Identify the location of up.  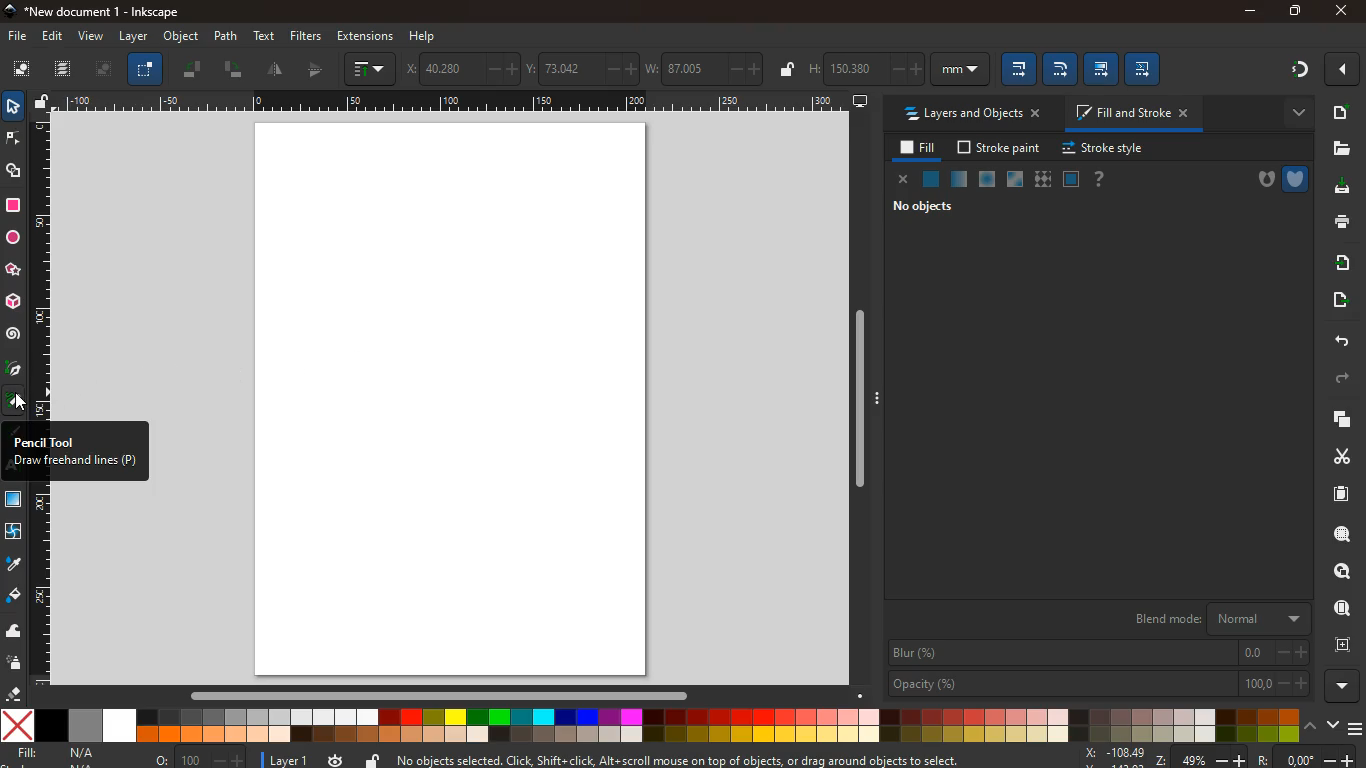
(1310, 725).